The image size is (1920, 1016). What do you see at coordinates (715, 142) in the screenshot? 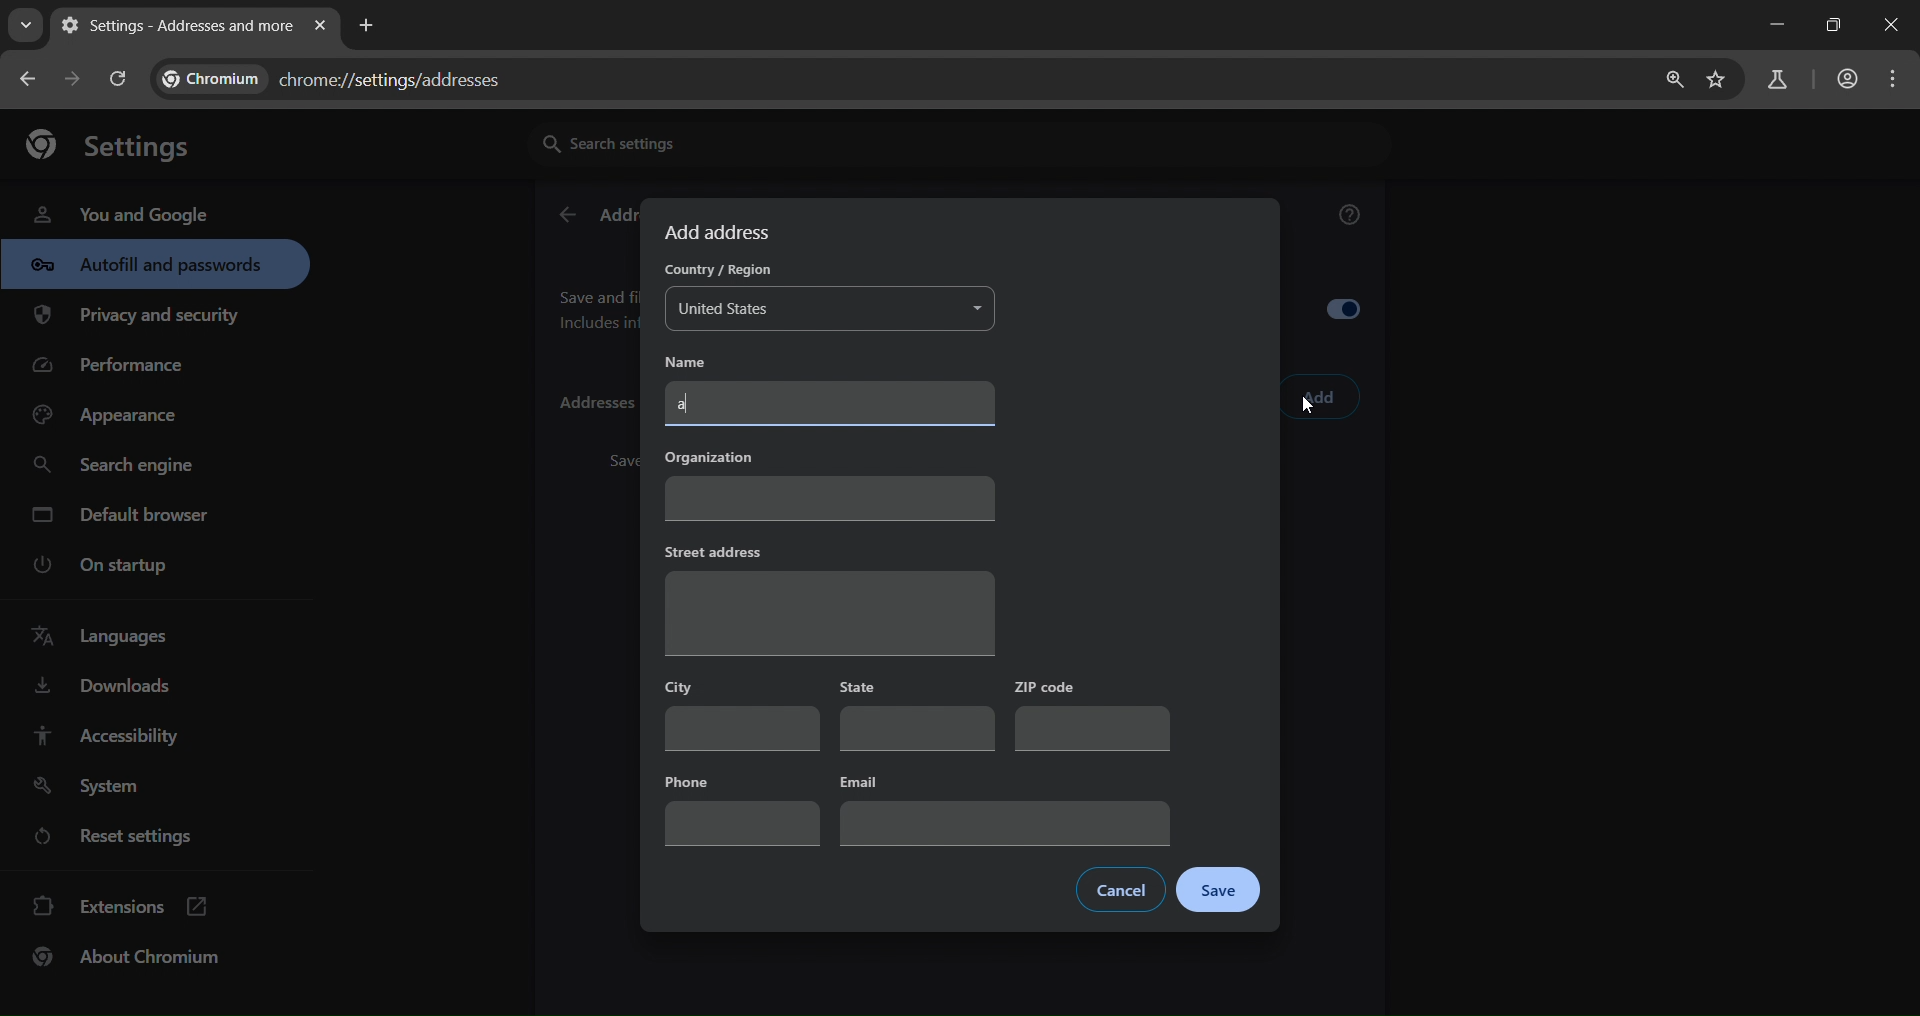
I see `search settings` at bounding box center [715, 142].